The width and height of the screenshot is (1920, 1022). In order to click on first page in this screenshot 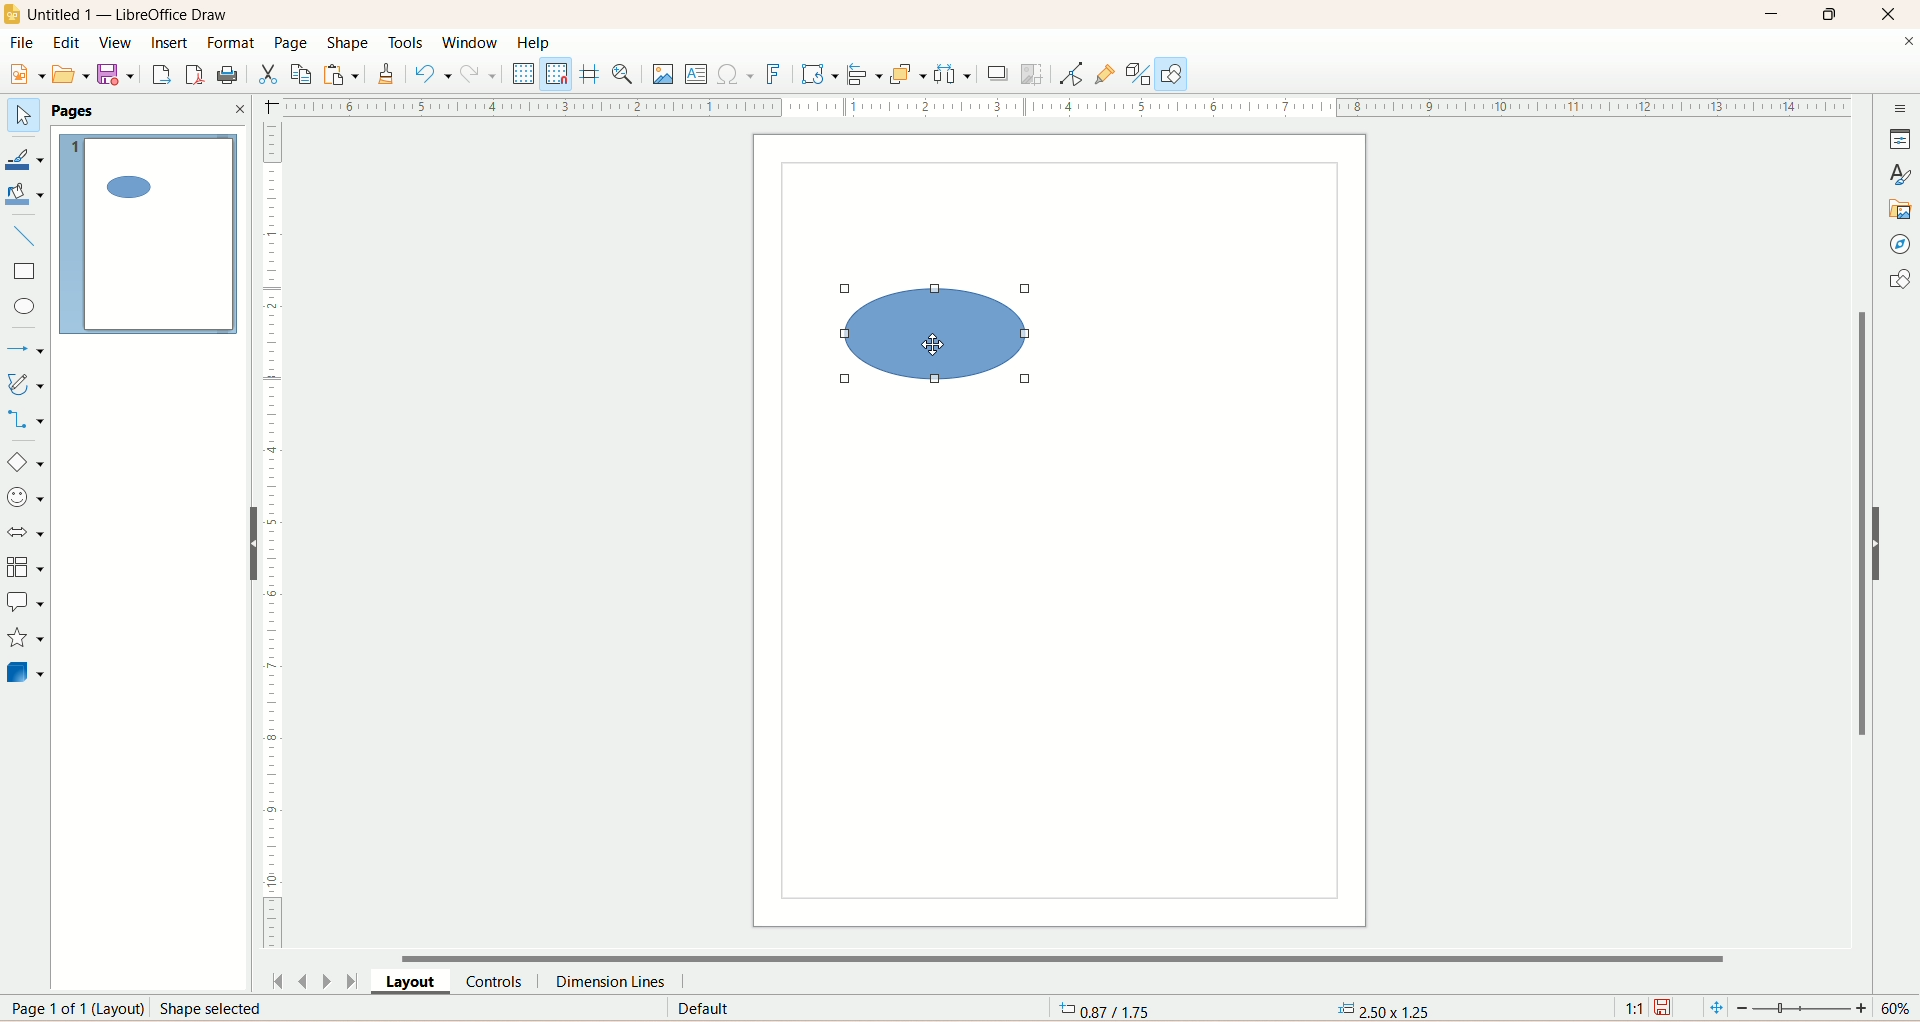, I will do `click(277, 978)`.